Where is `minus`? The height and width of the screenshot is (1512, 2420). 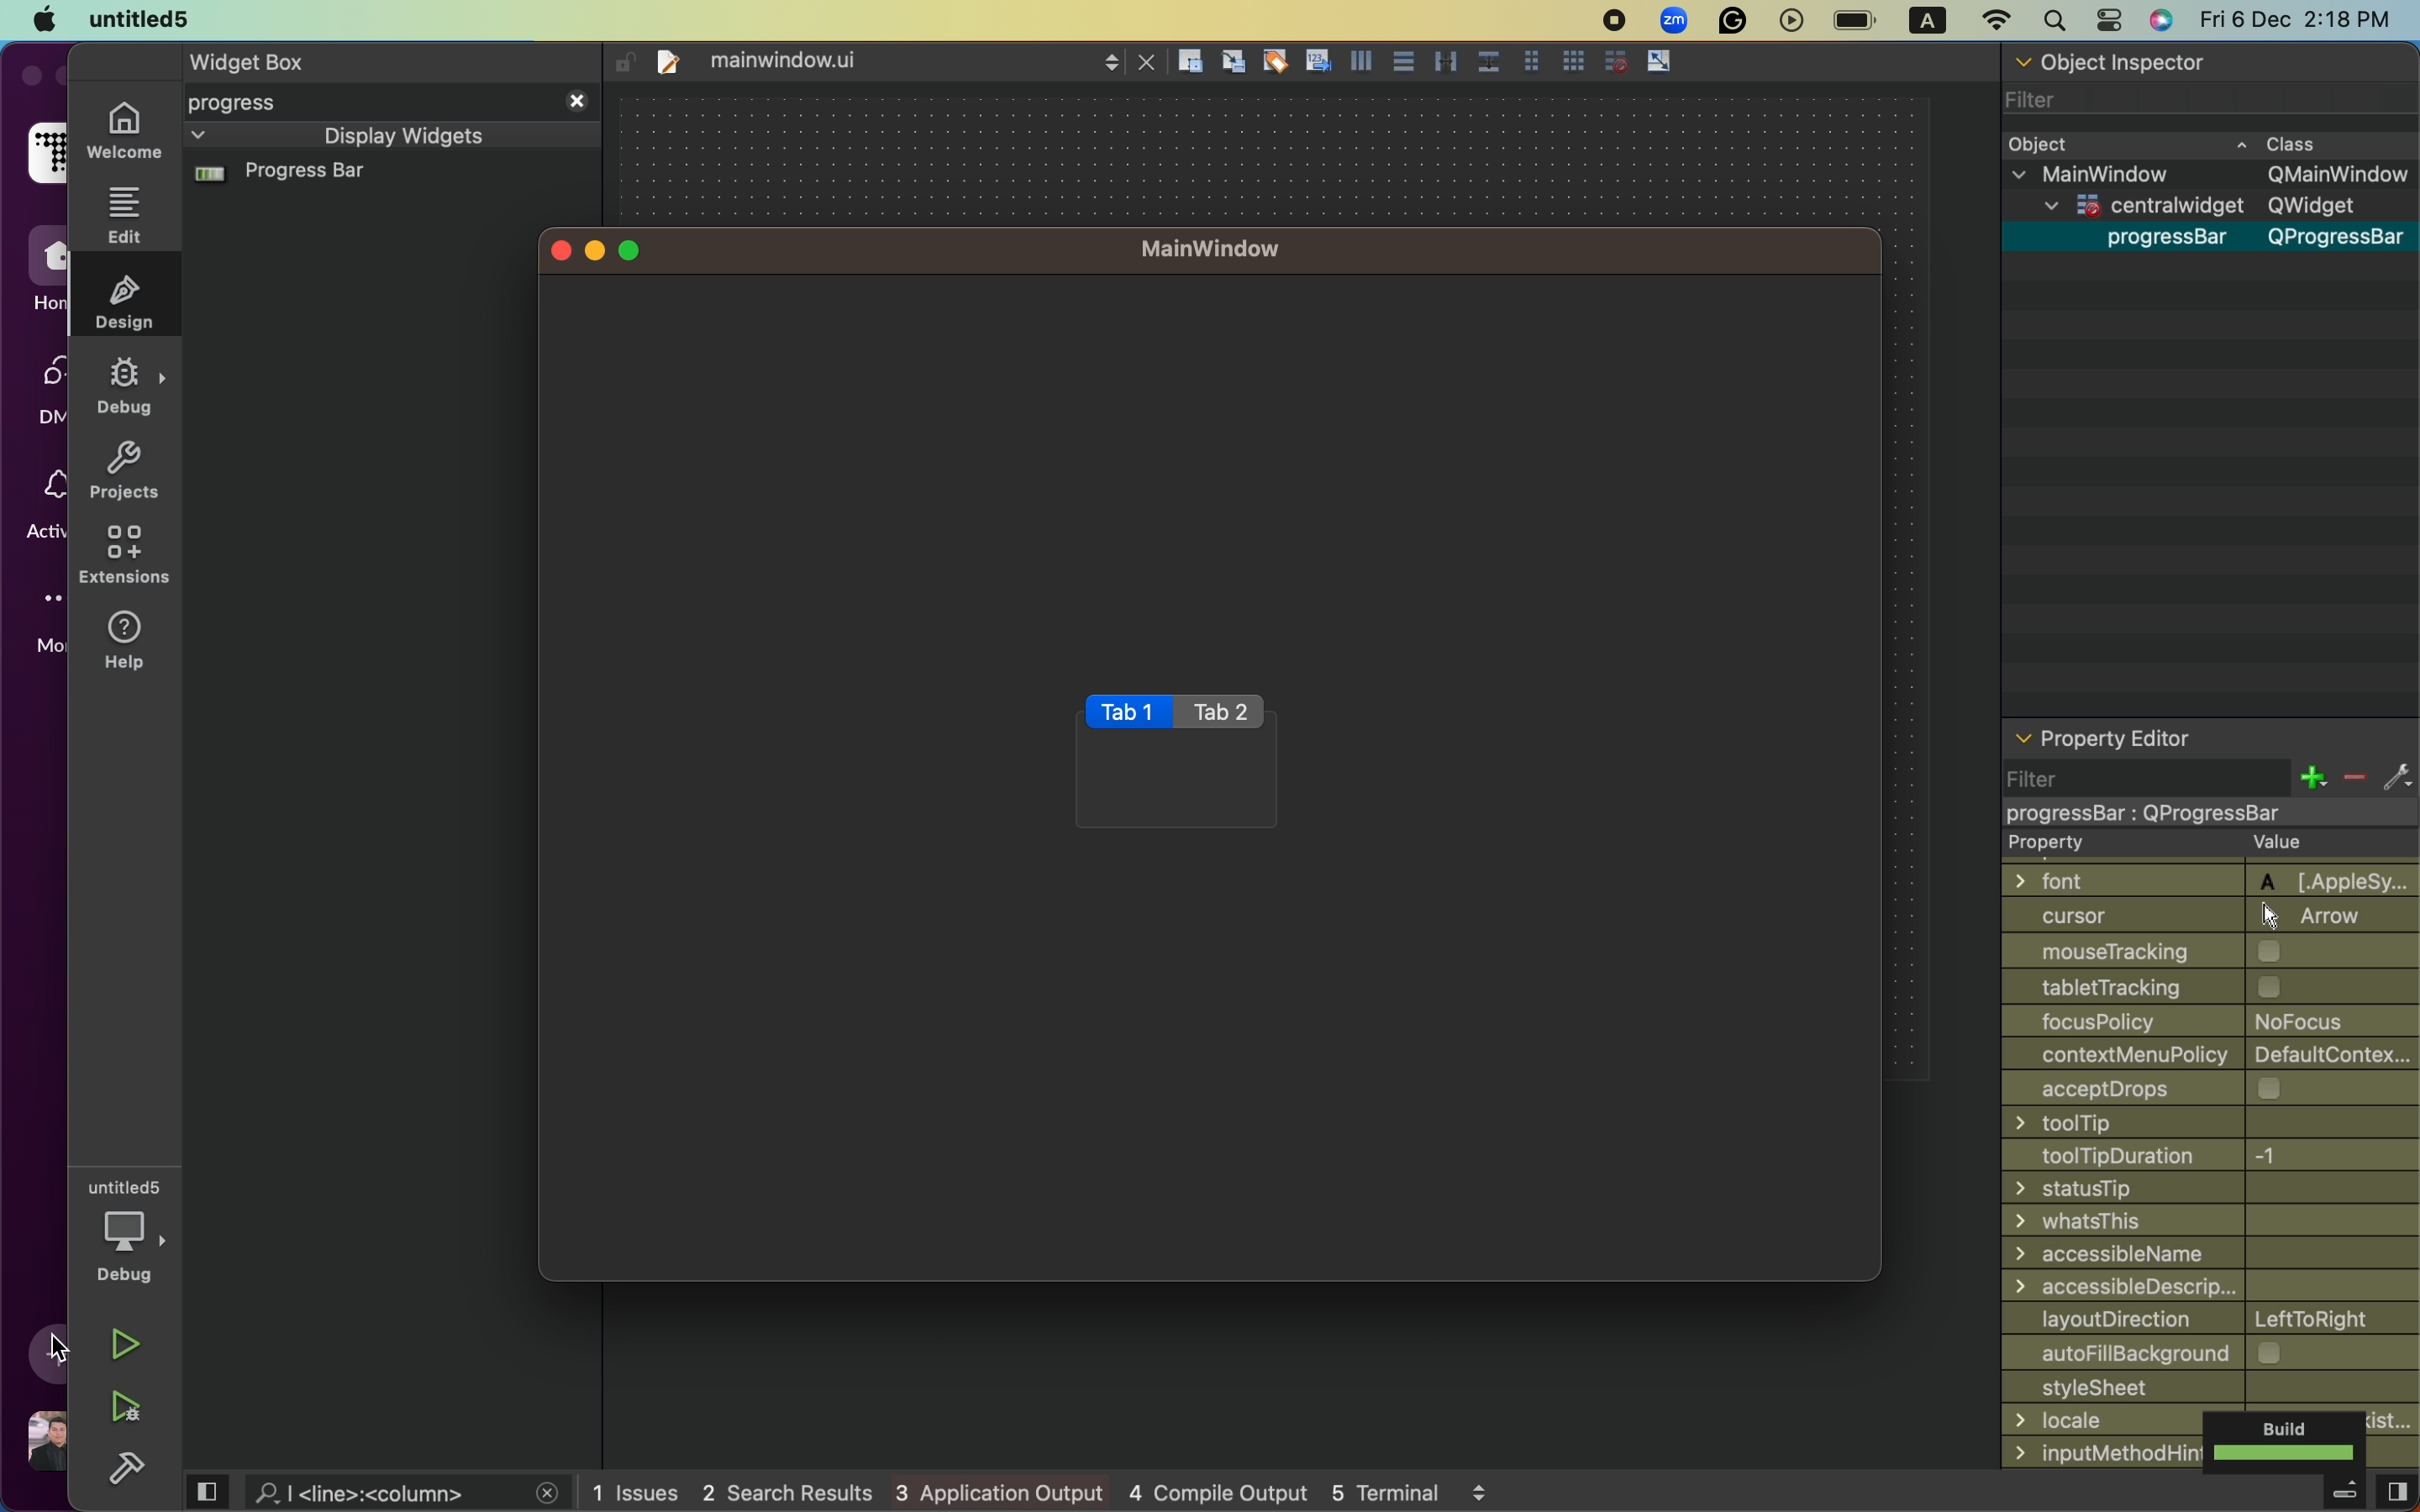 minus is located at coordinates (2353, 779).